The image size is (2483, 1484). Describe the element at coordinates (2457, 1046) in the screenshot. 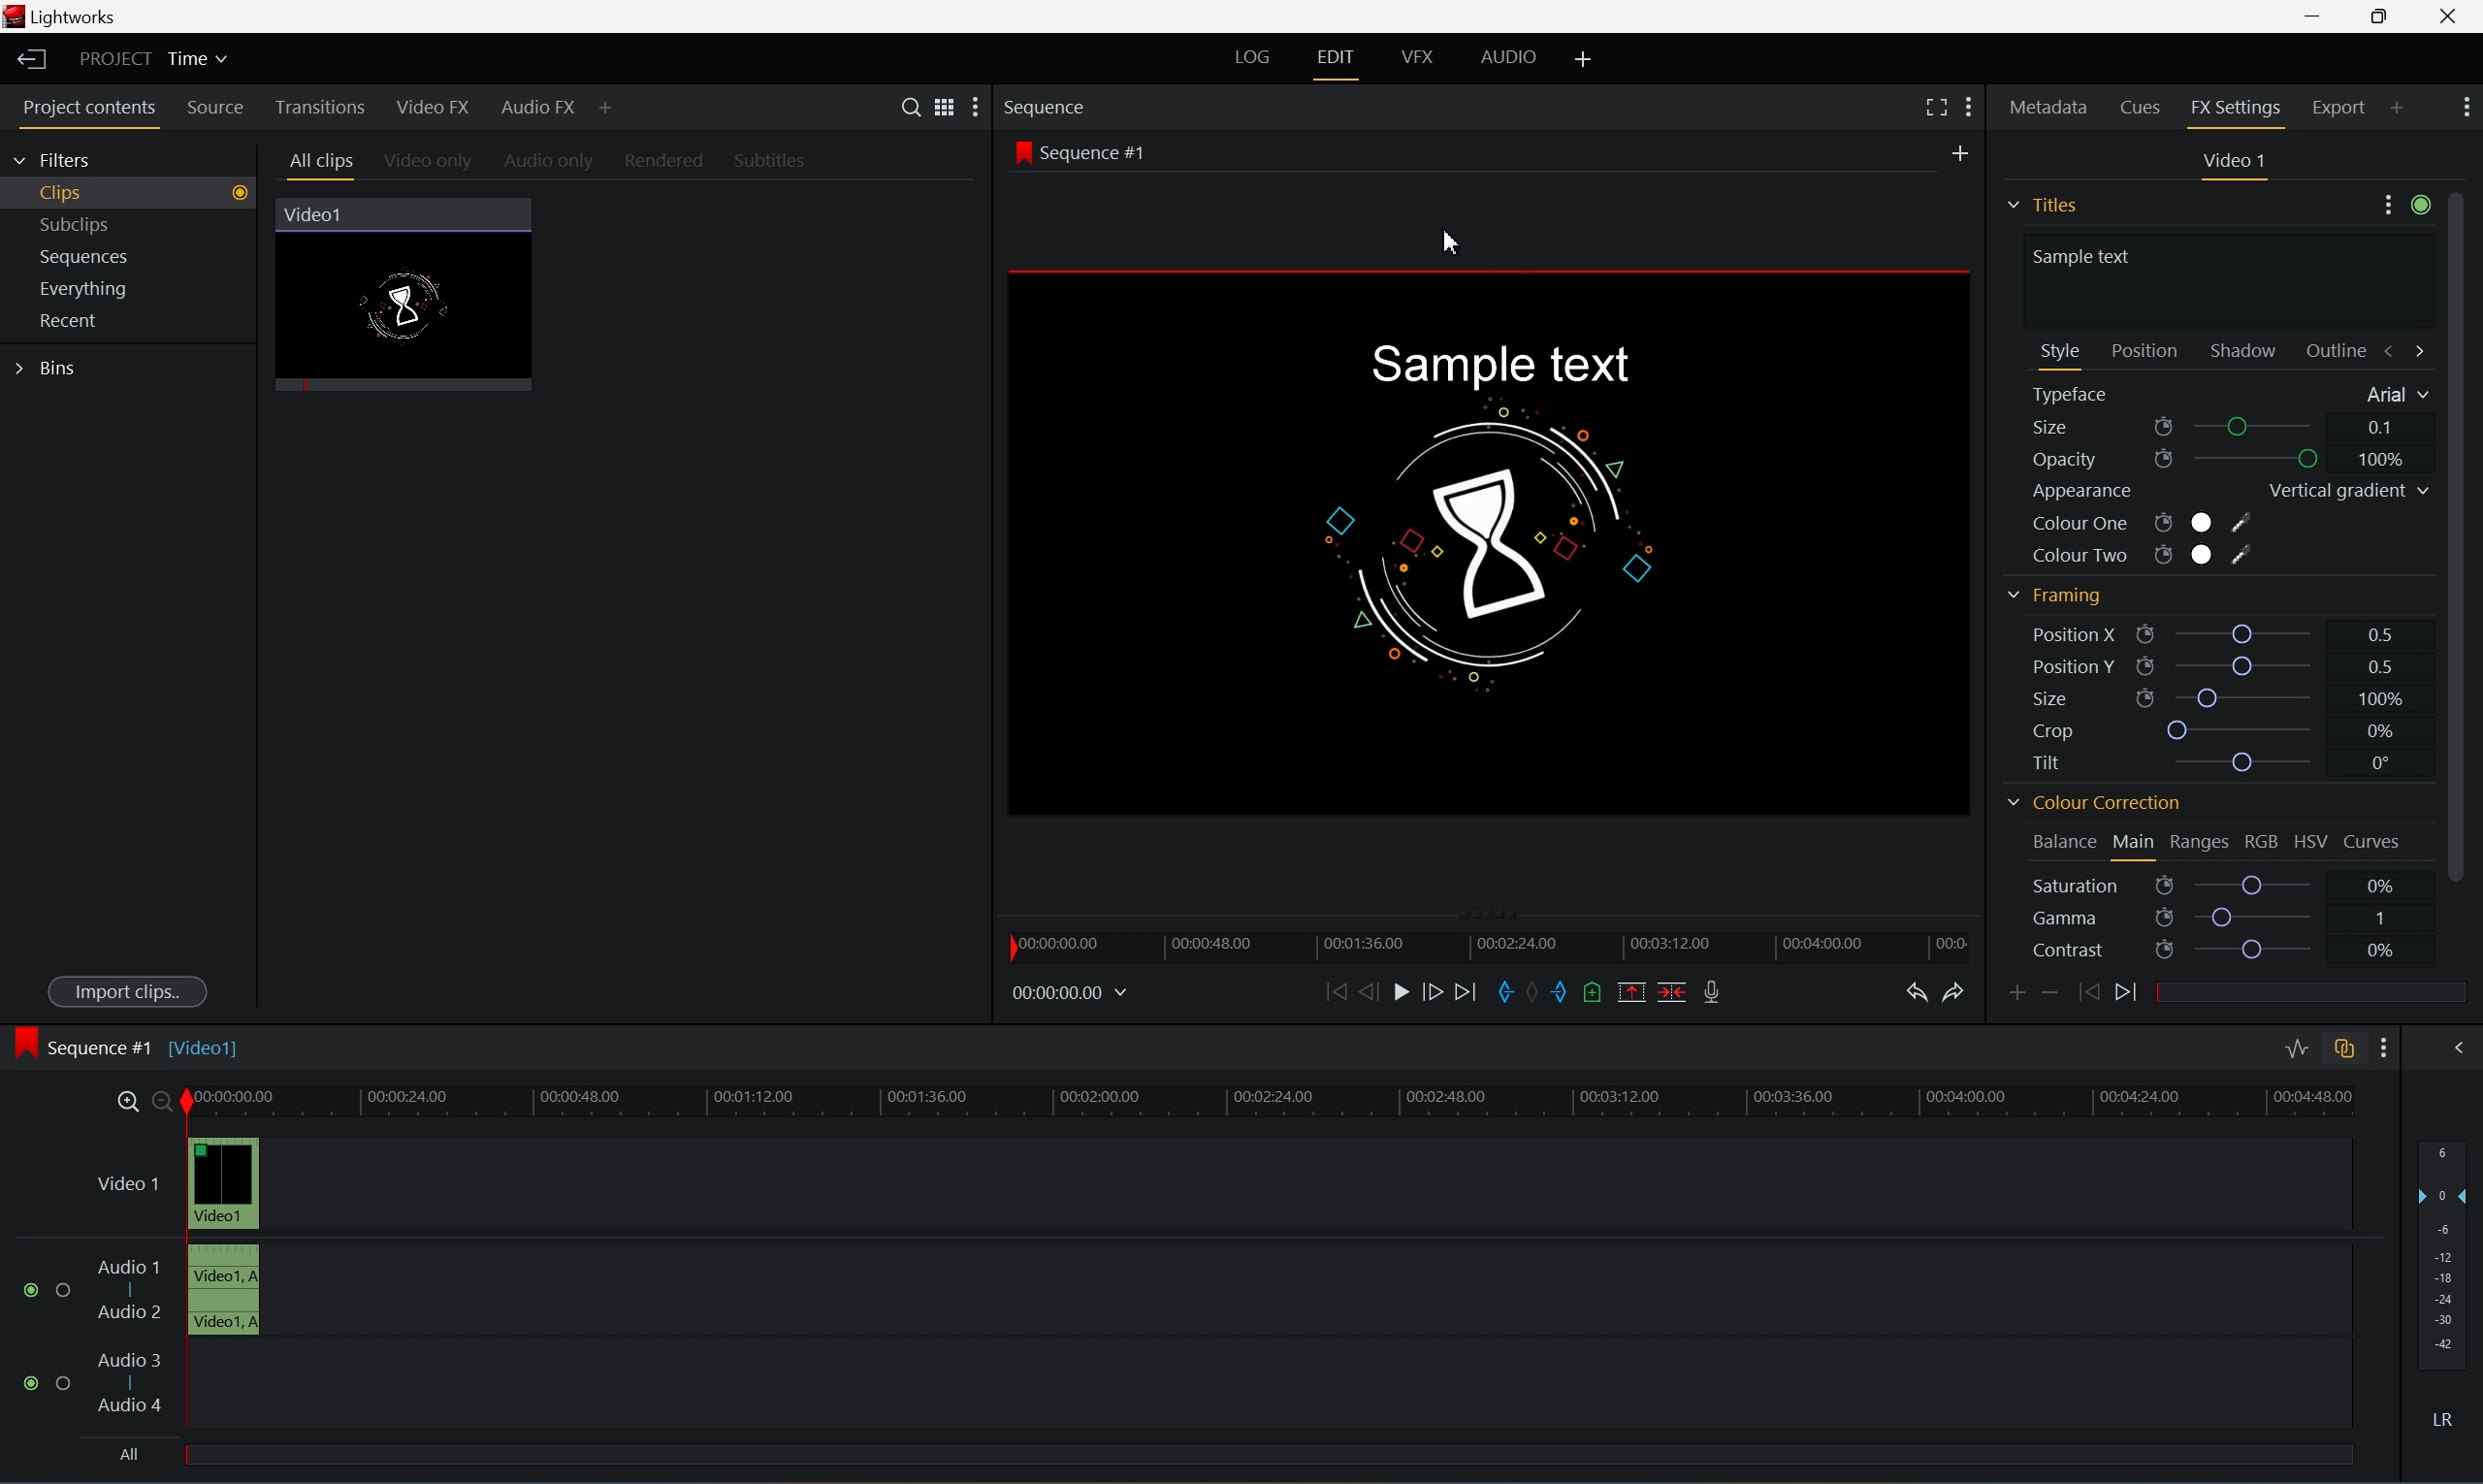

I see `slide` at that location.